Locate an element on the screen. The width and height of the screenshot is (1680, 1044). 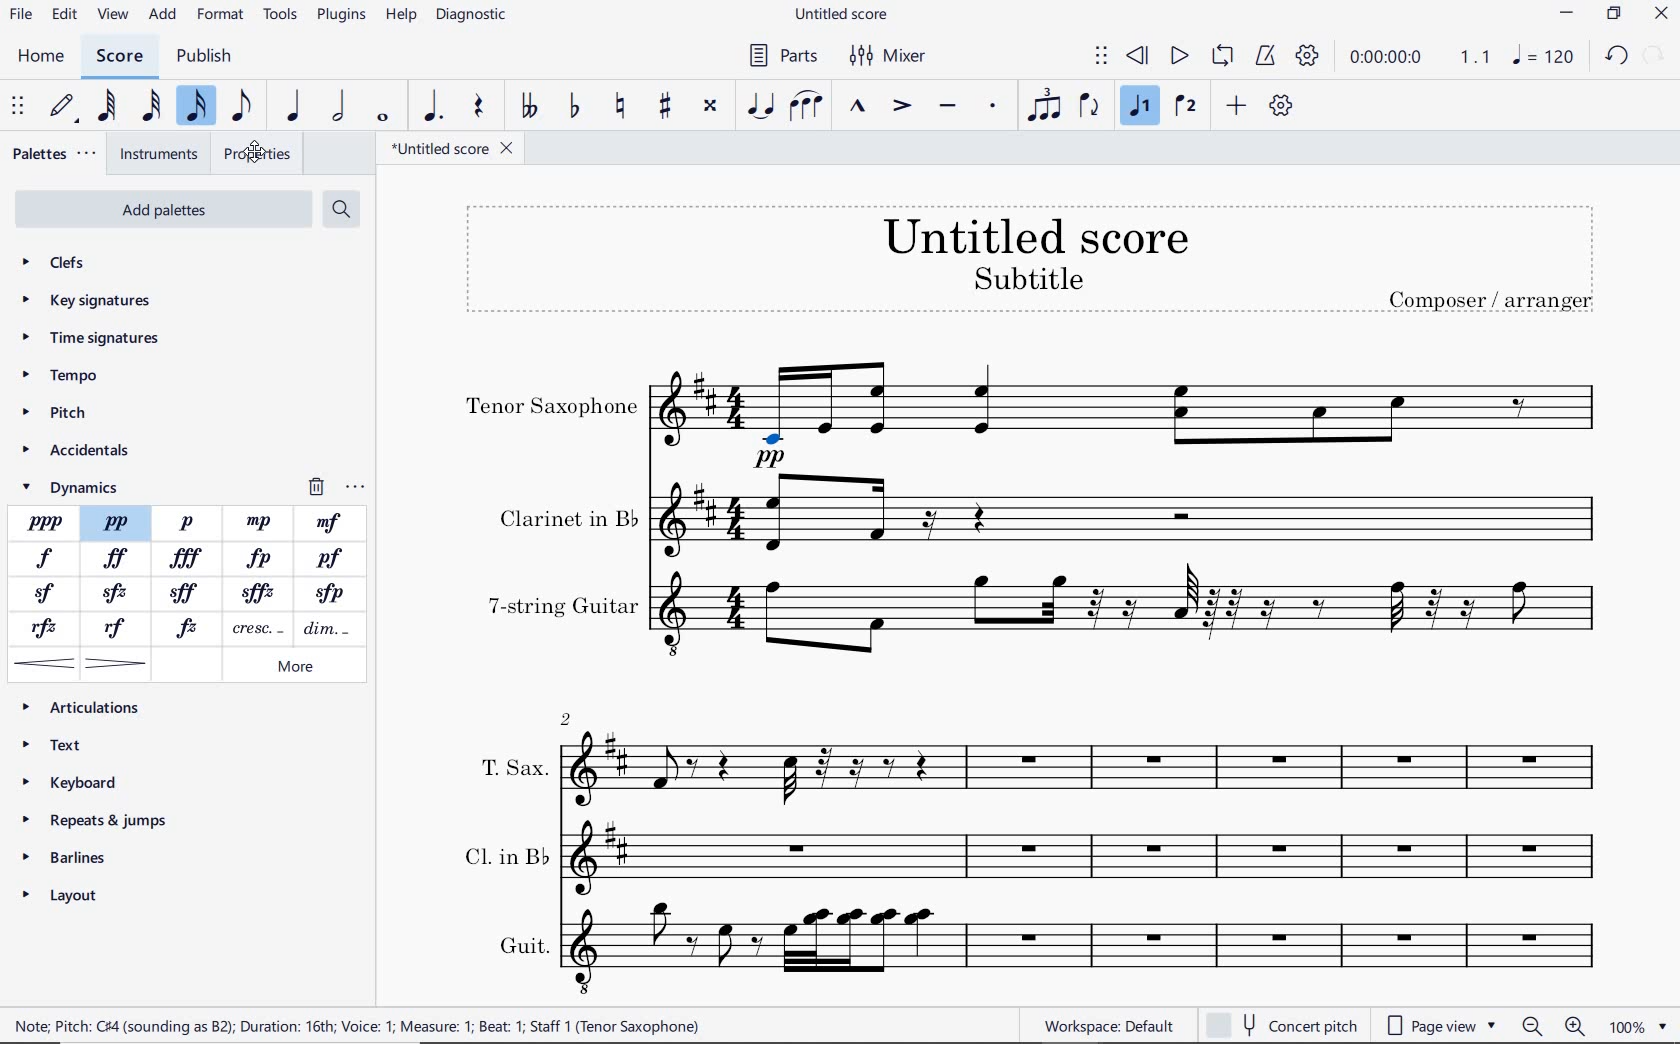
DECRESENDO LINE is located at coordinates (328, 629).